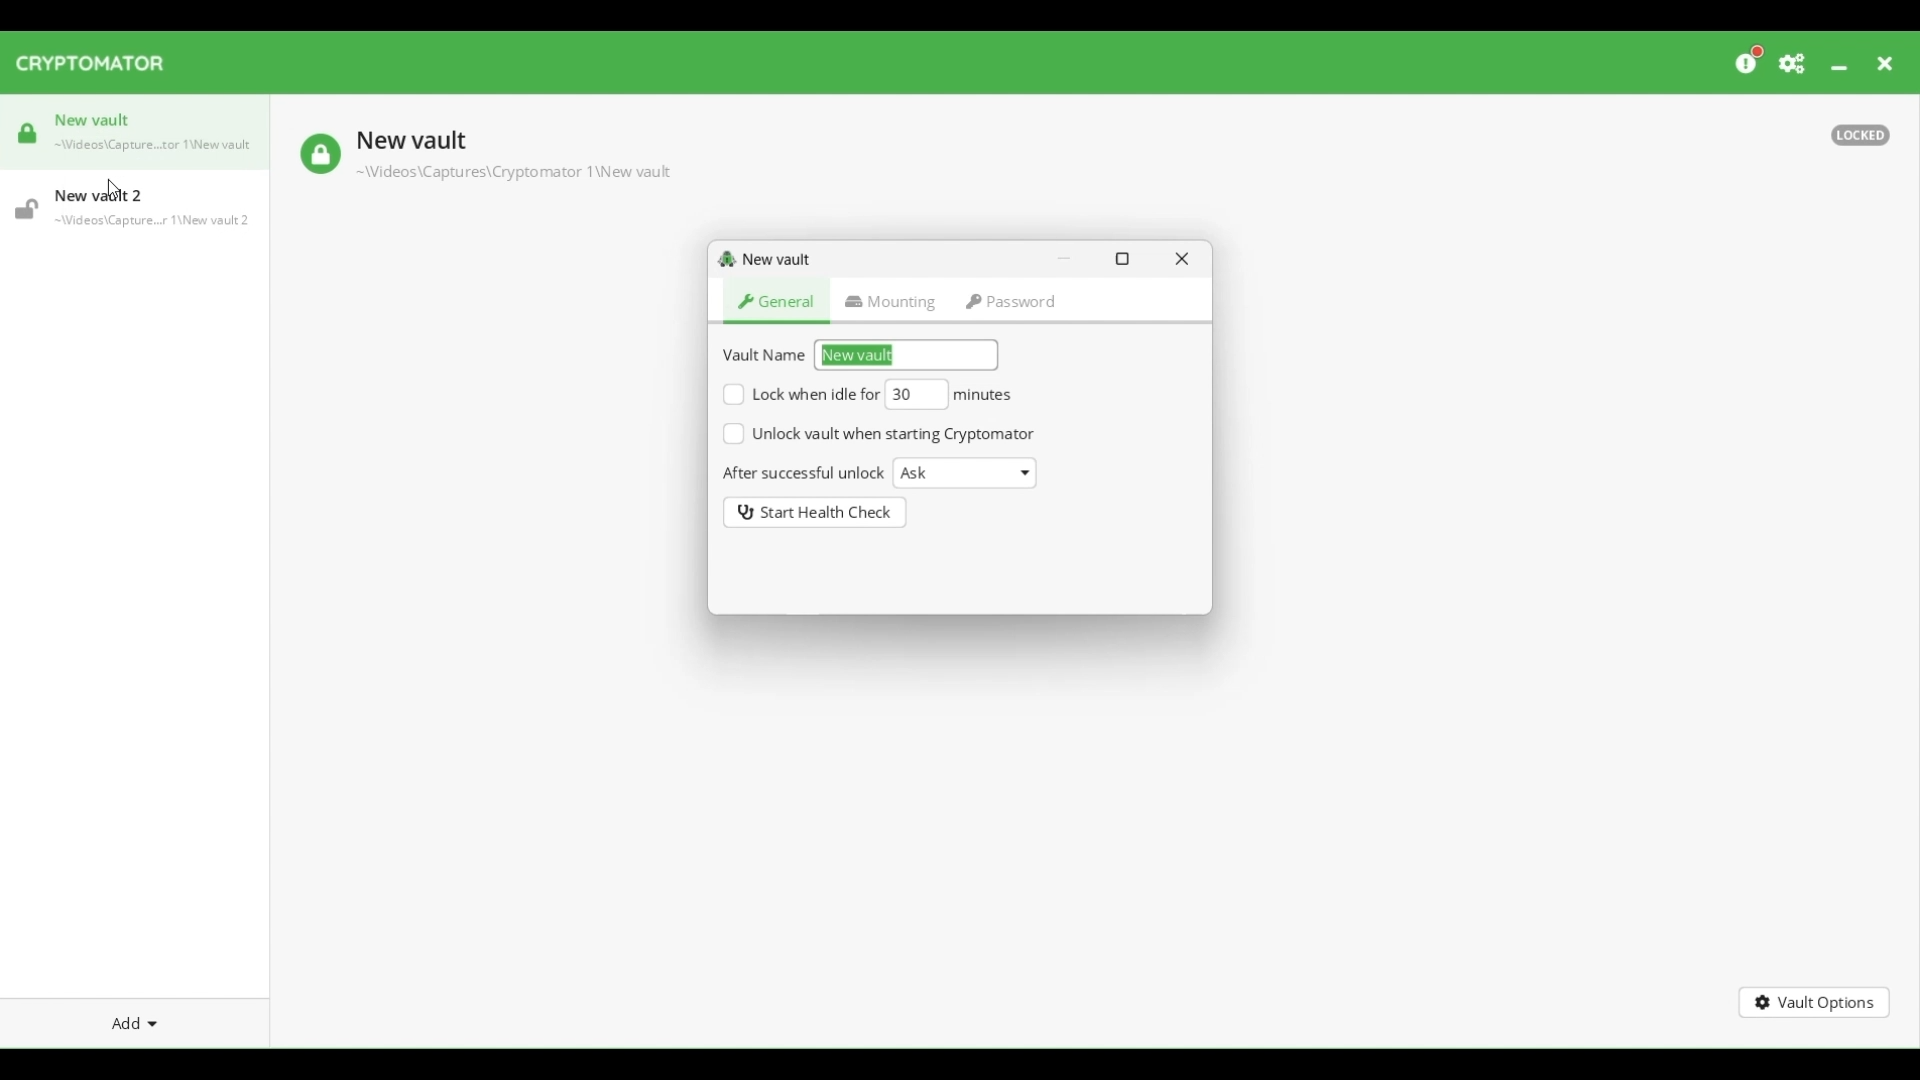 This screenshot has width=1920, height=1080. What do you see at coordinates (115, 189) in the screenshot?
I see `Cursor` at bounding box center [115, 189].